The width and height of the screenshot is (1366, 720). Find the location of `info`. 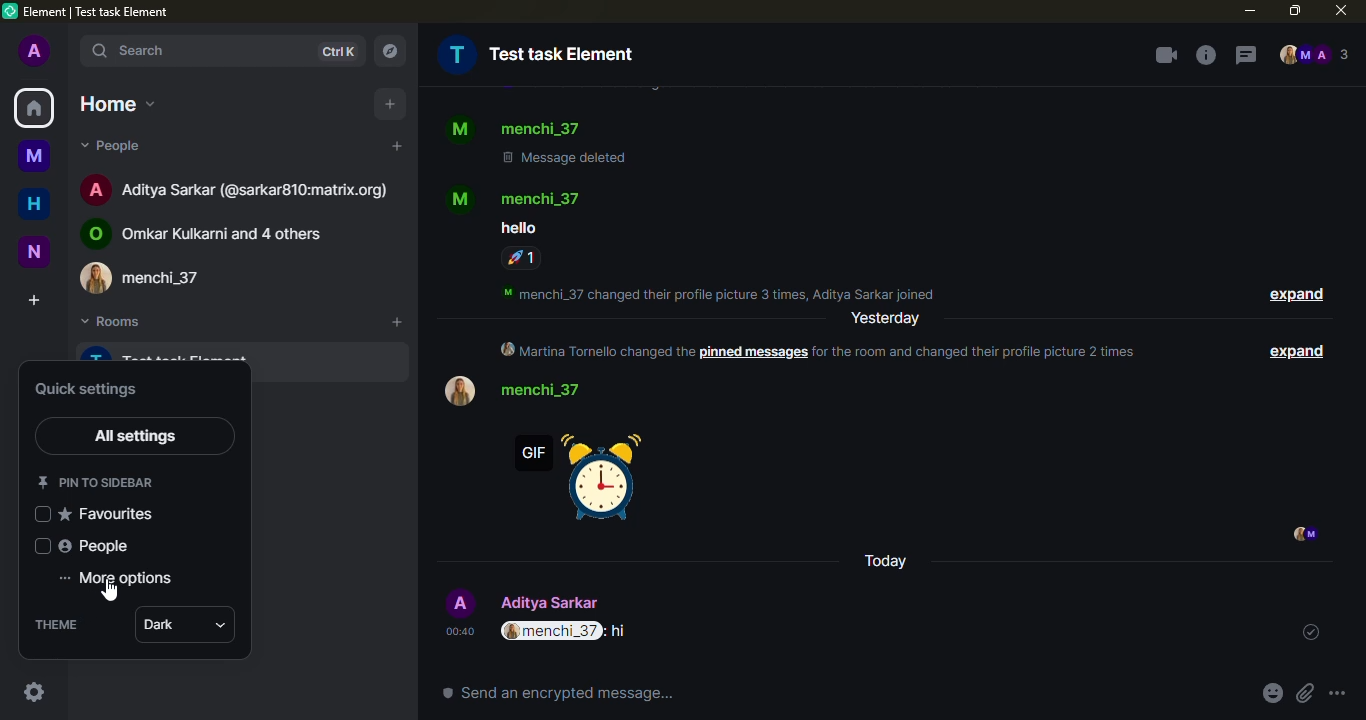

info is located at coordinates (1203, 55).